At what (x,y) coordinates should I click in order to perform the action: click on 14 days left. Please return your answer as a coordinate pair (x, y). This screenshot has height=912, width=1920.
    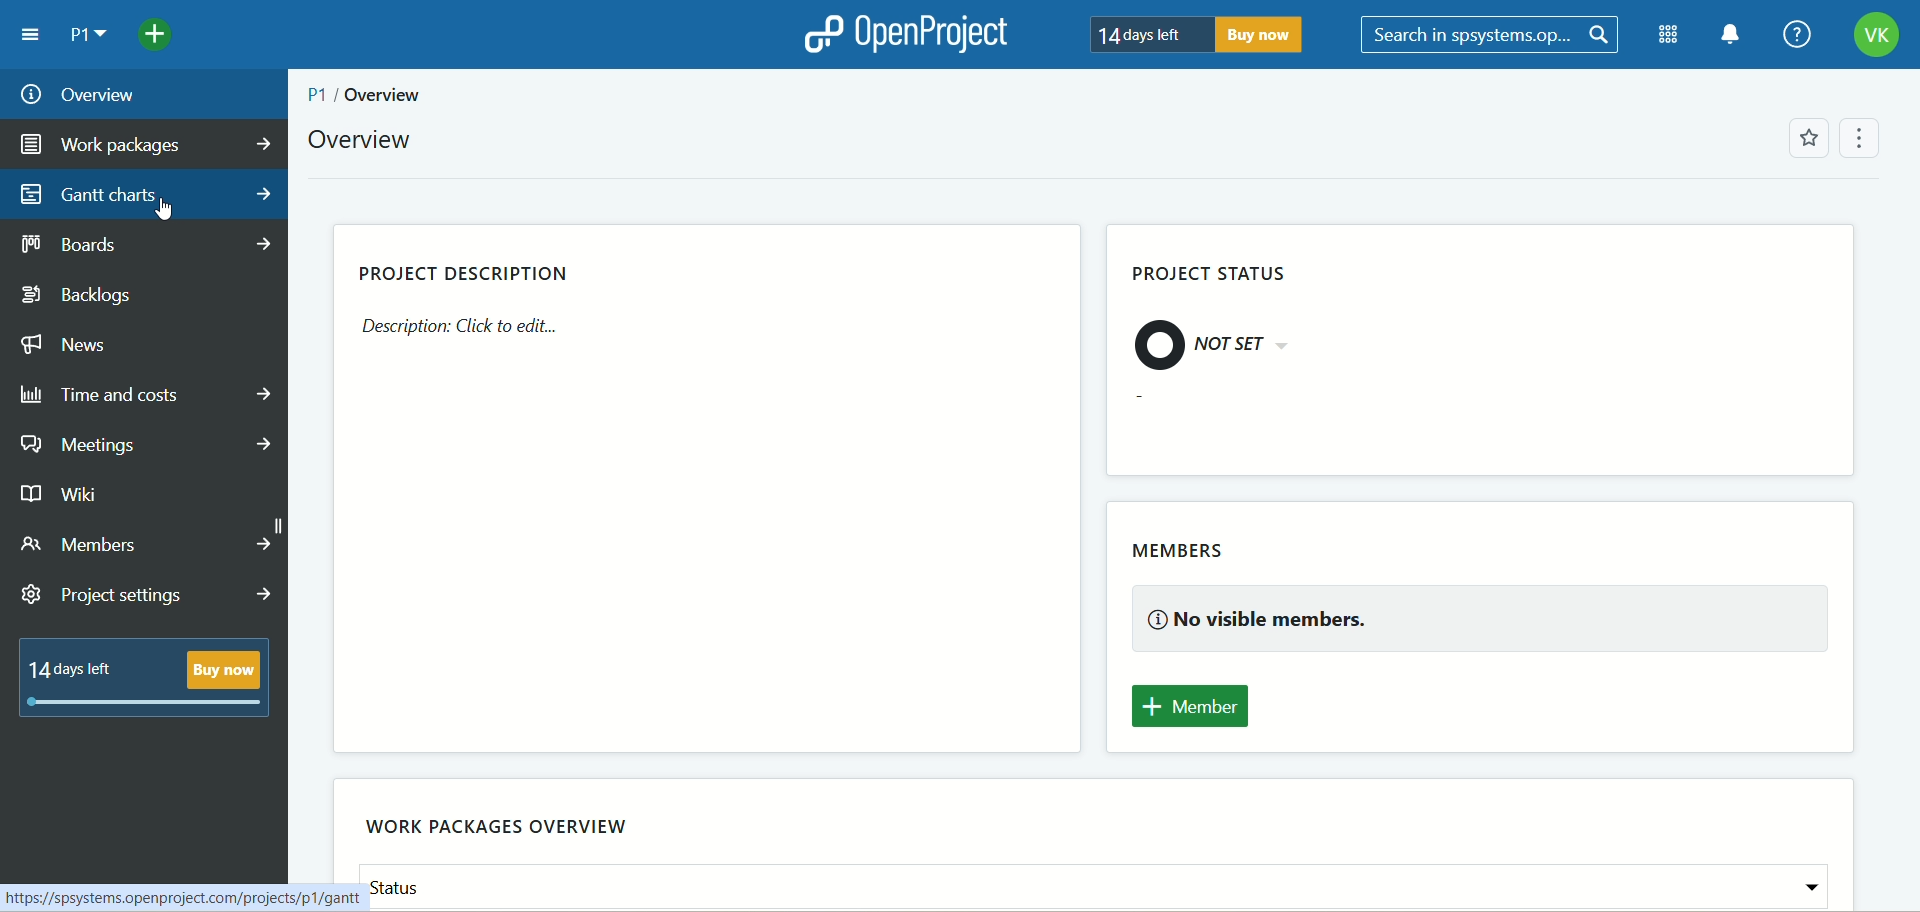
    Looking at the image, I should click on (1148, 36).